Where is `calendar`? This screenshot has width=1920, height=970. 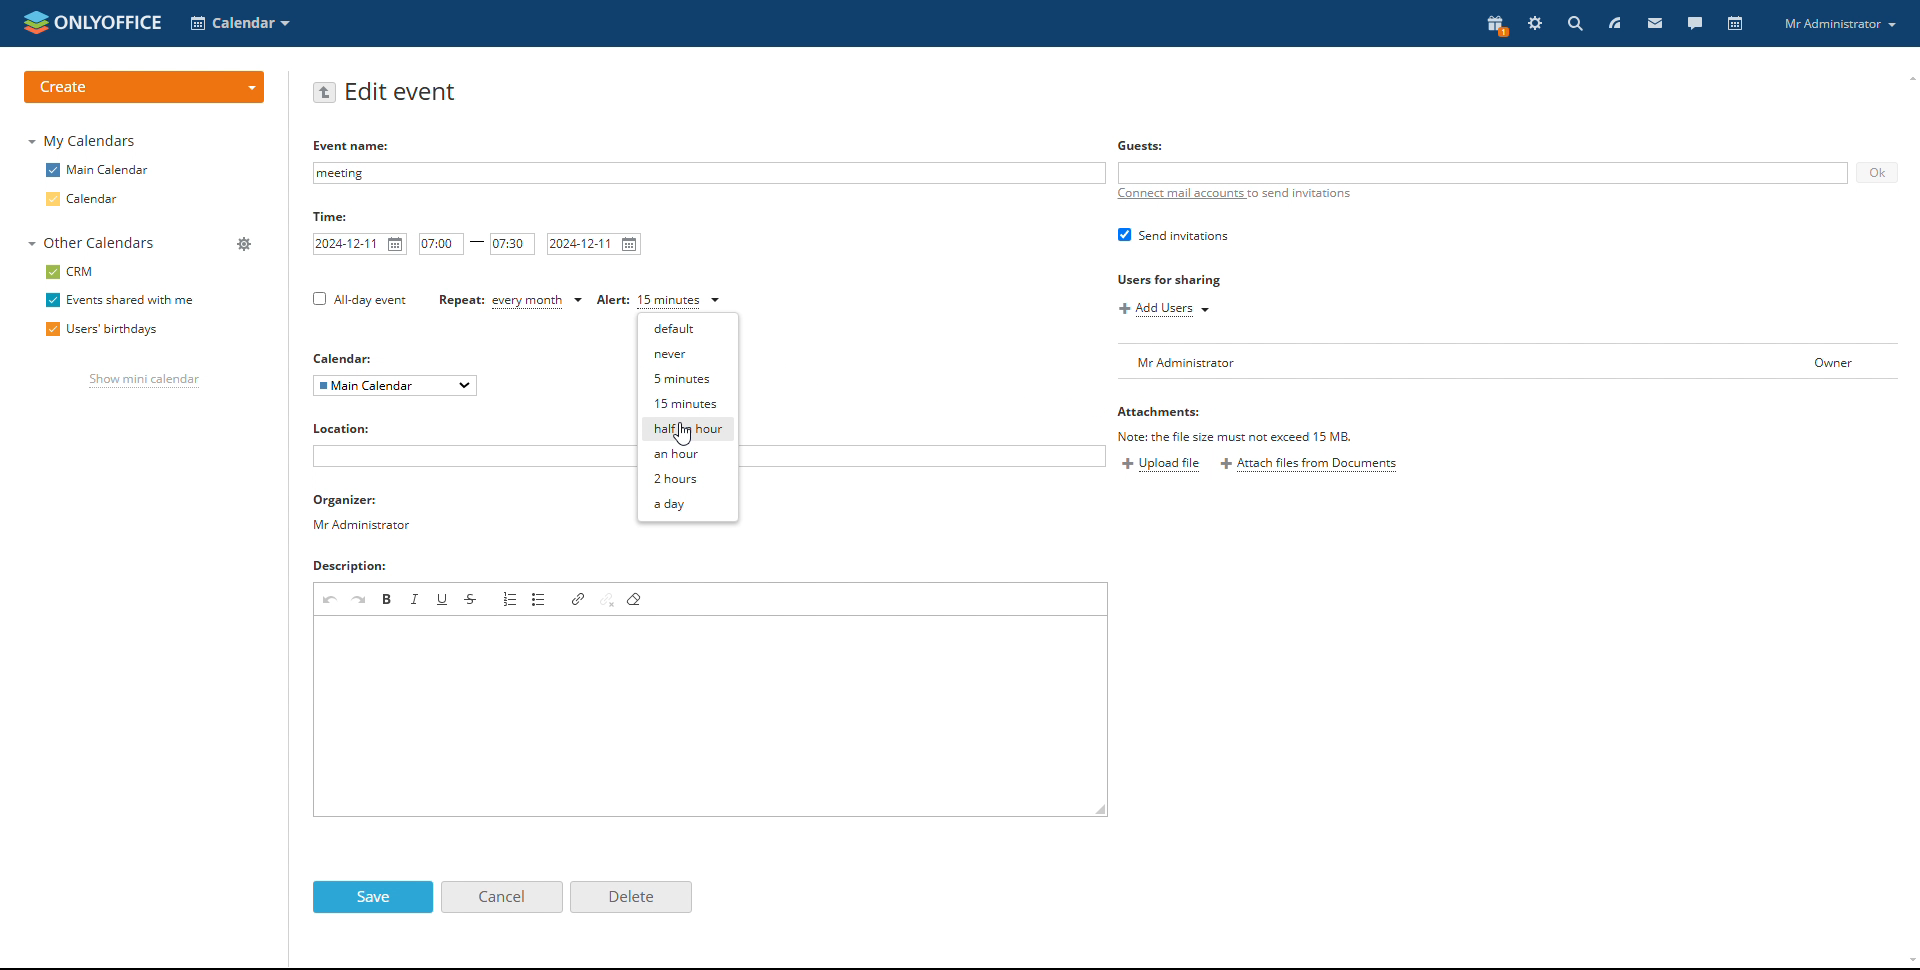
calendar is located at coordinates (101, 200).